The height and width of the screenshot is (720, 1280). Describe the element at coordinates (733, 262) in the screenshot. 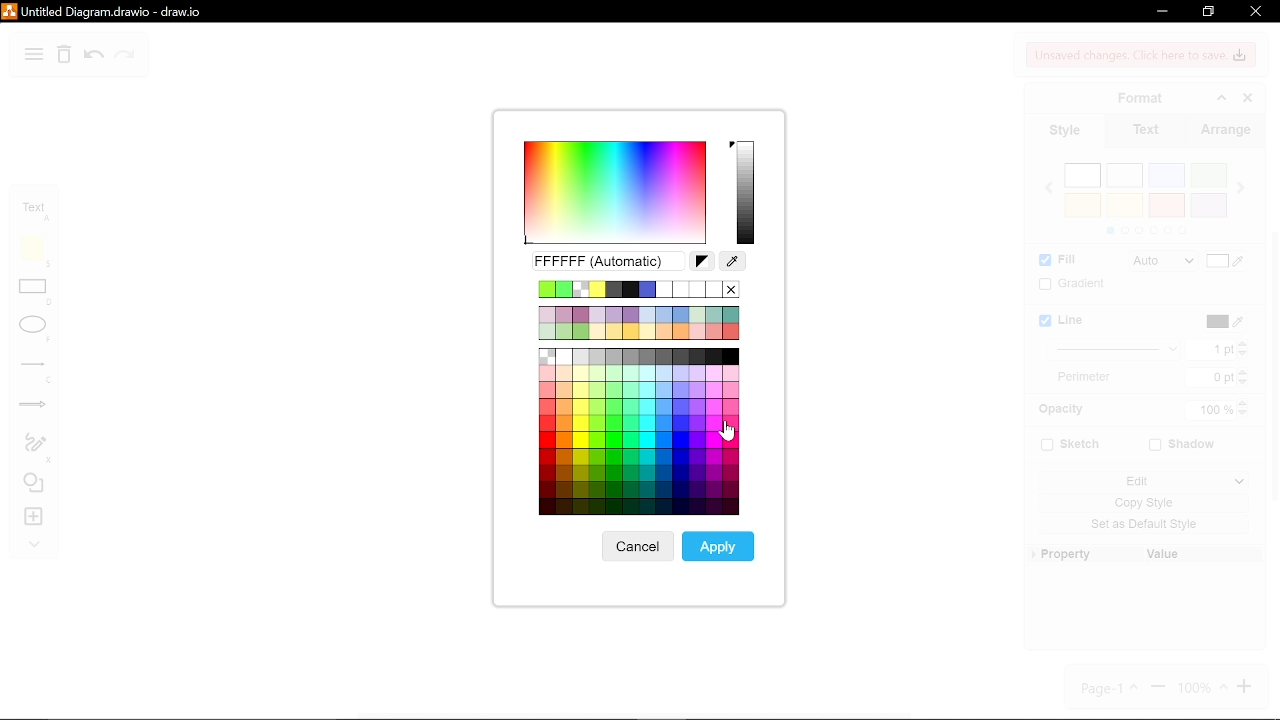

I see `color picker` at that location.